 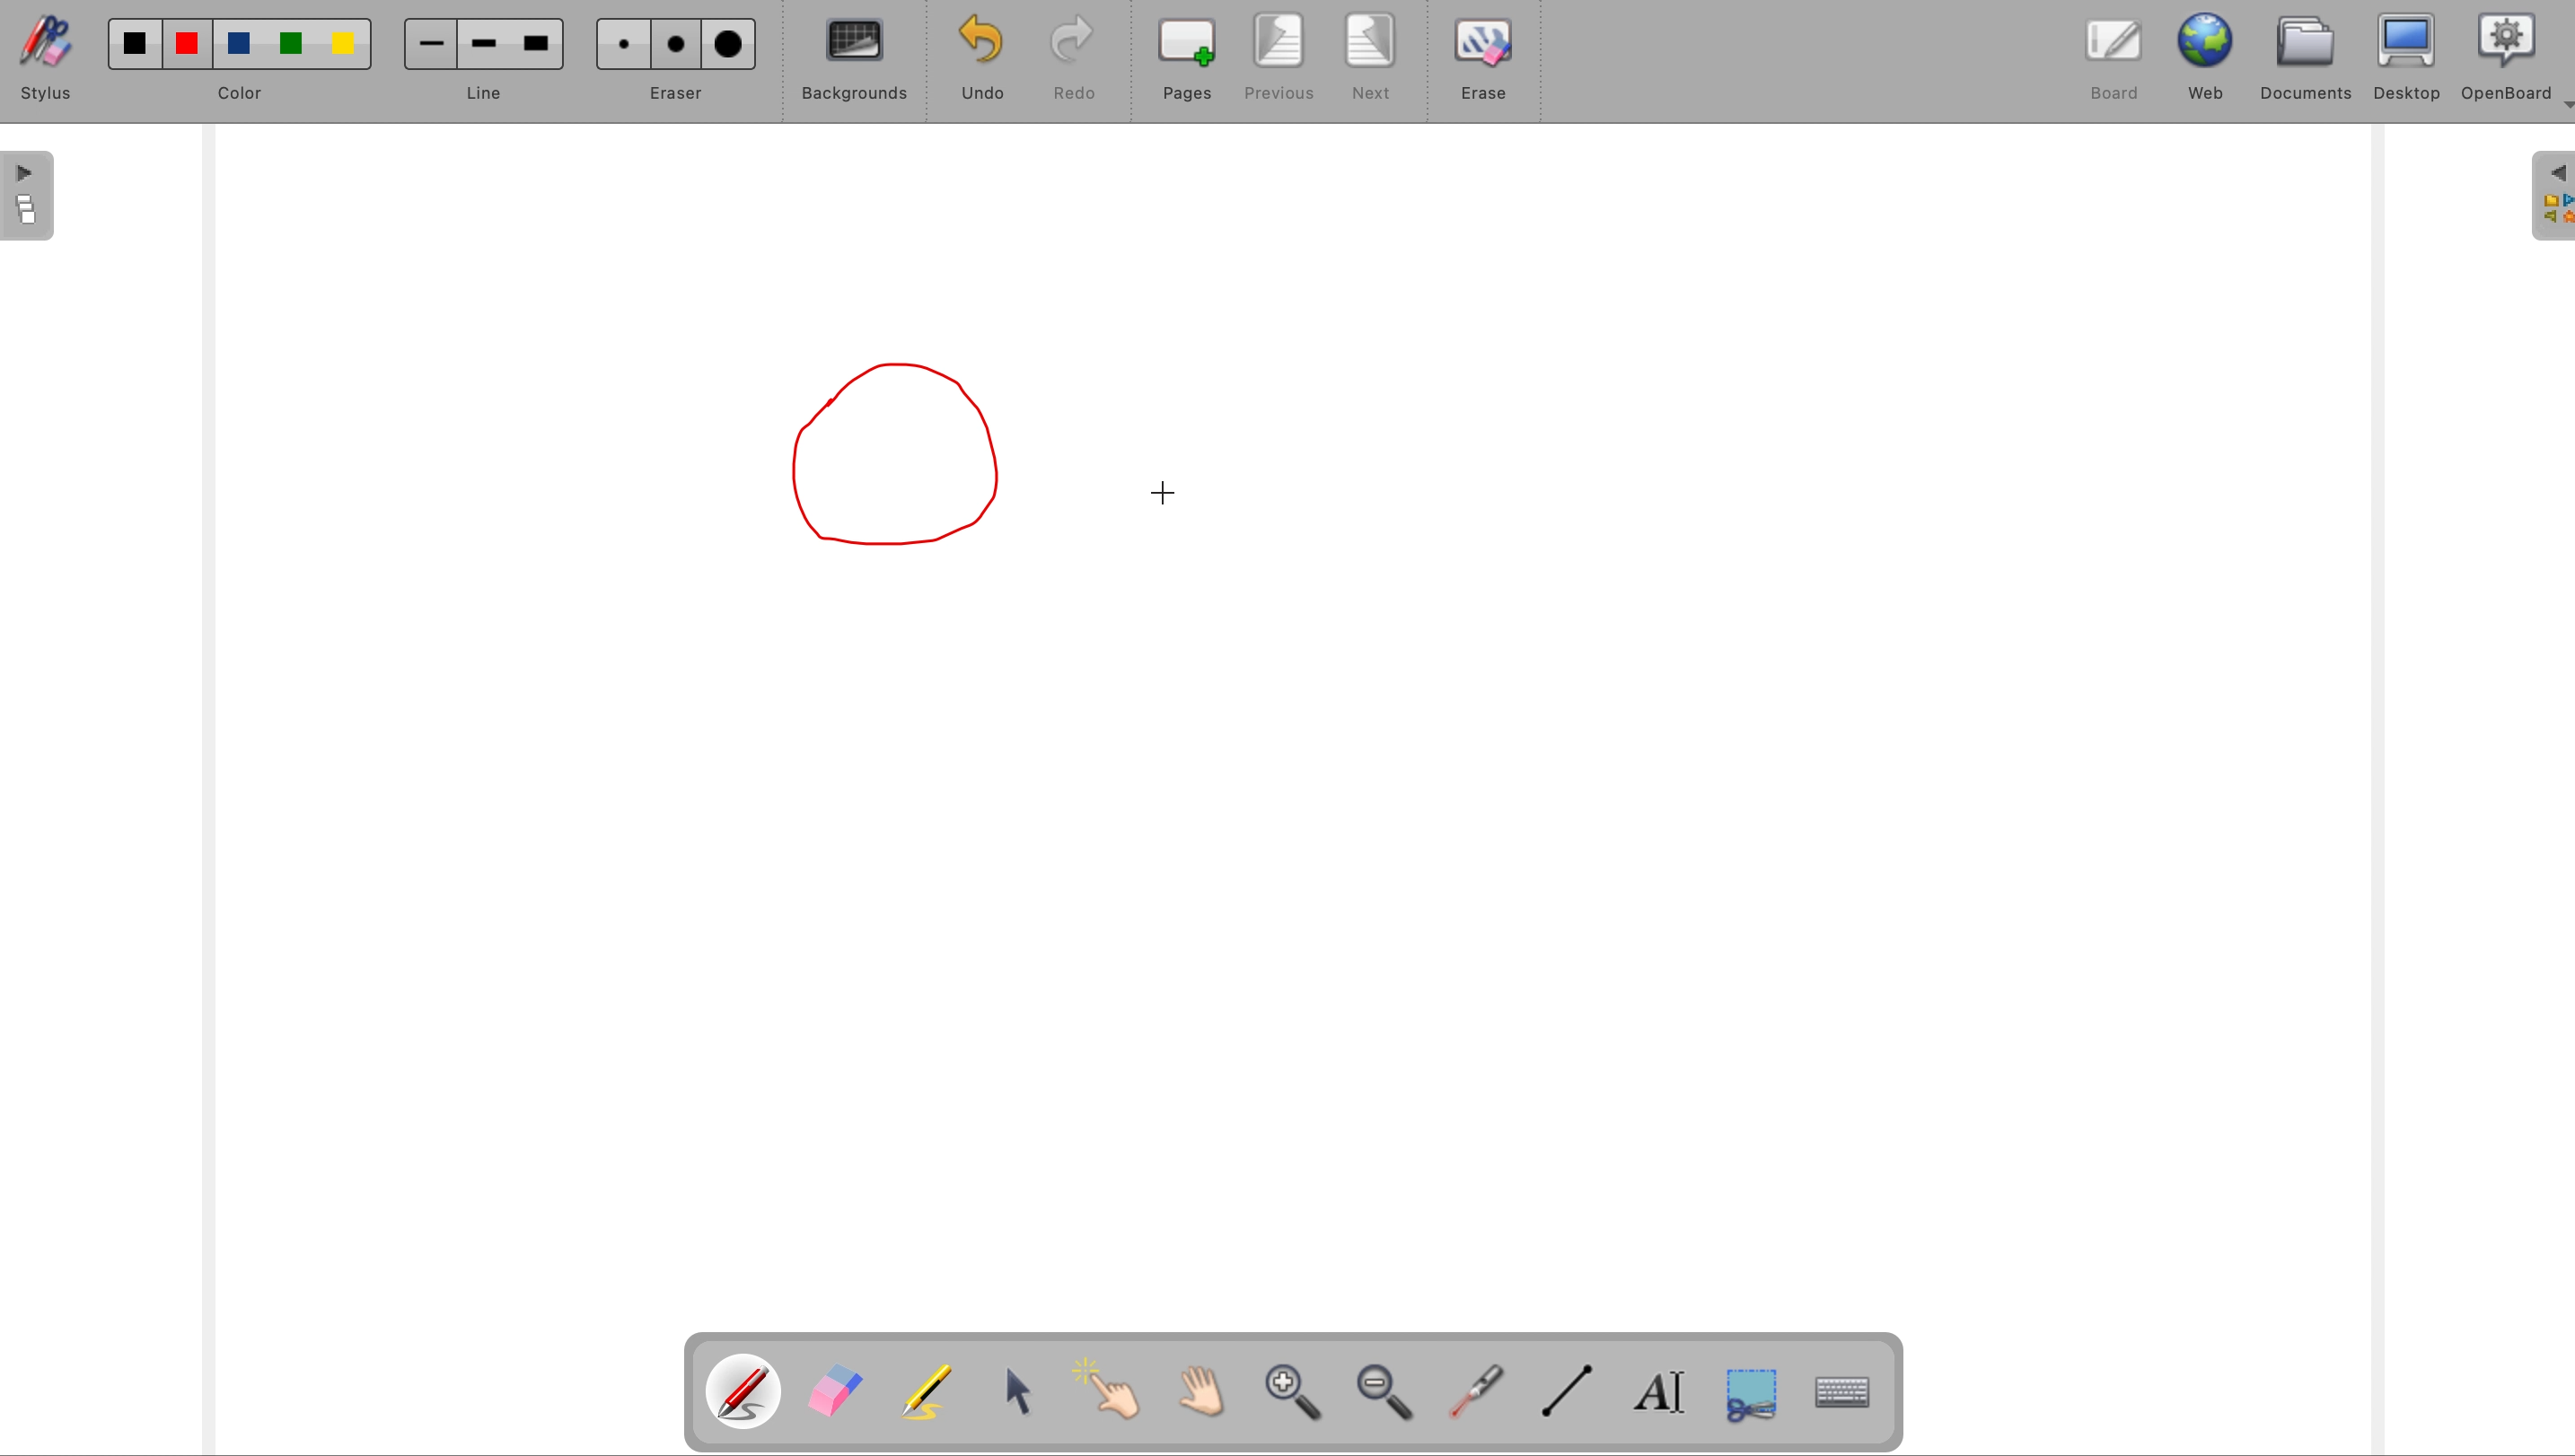 What do you see at coordinates (2311, 59) in the screenshot?
I see `documents` at bounding box center [2311, 59].